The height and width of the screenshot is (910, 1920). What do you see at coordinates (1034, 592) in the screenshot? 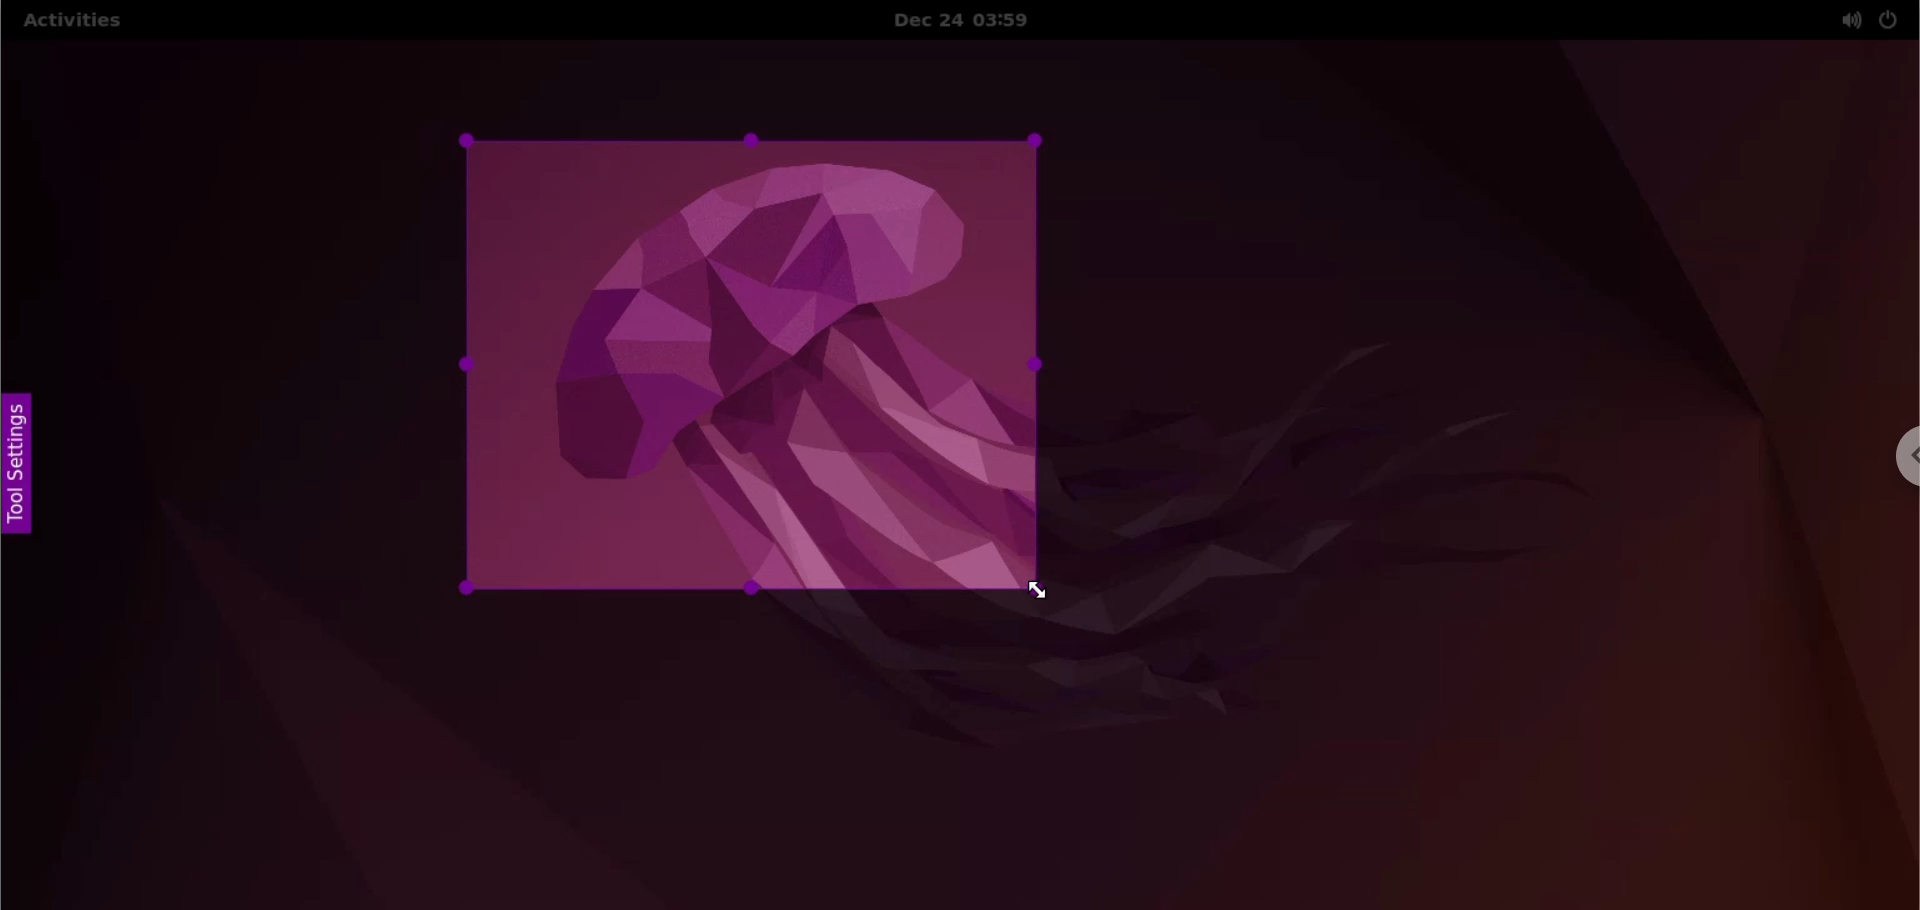
I see `cursor ` at bounding box center [1034, 592].